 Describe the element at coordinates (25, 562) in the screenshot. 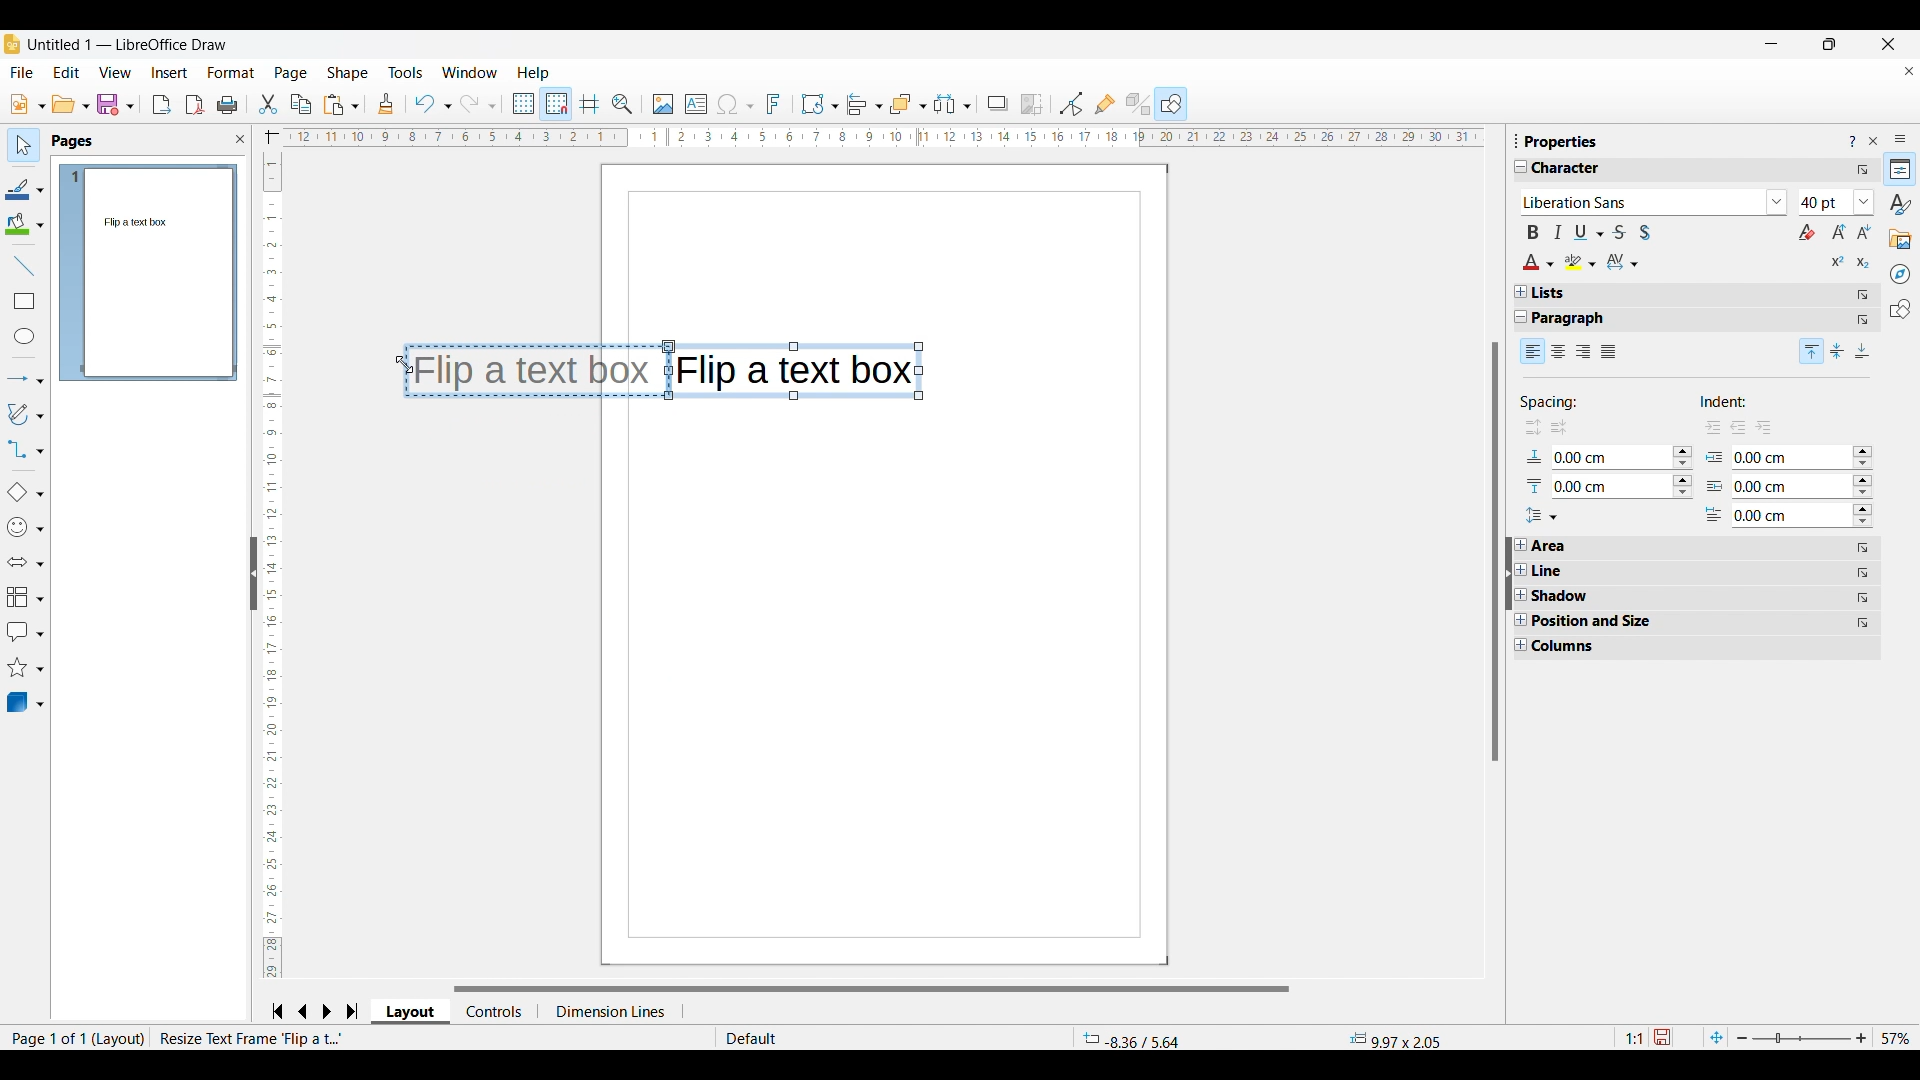

I see `Block arrow options` at that location.